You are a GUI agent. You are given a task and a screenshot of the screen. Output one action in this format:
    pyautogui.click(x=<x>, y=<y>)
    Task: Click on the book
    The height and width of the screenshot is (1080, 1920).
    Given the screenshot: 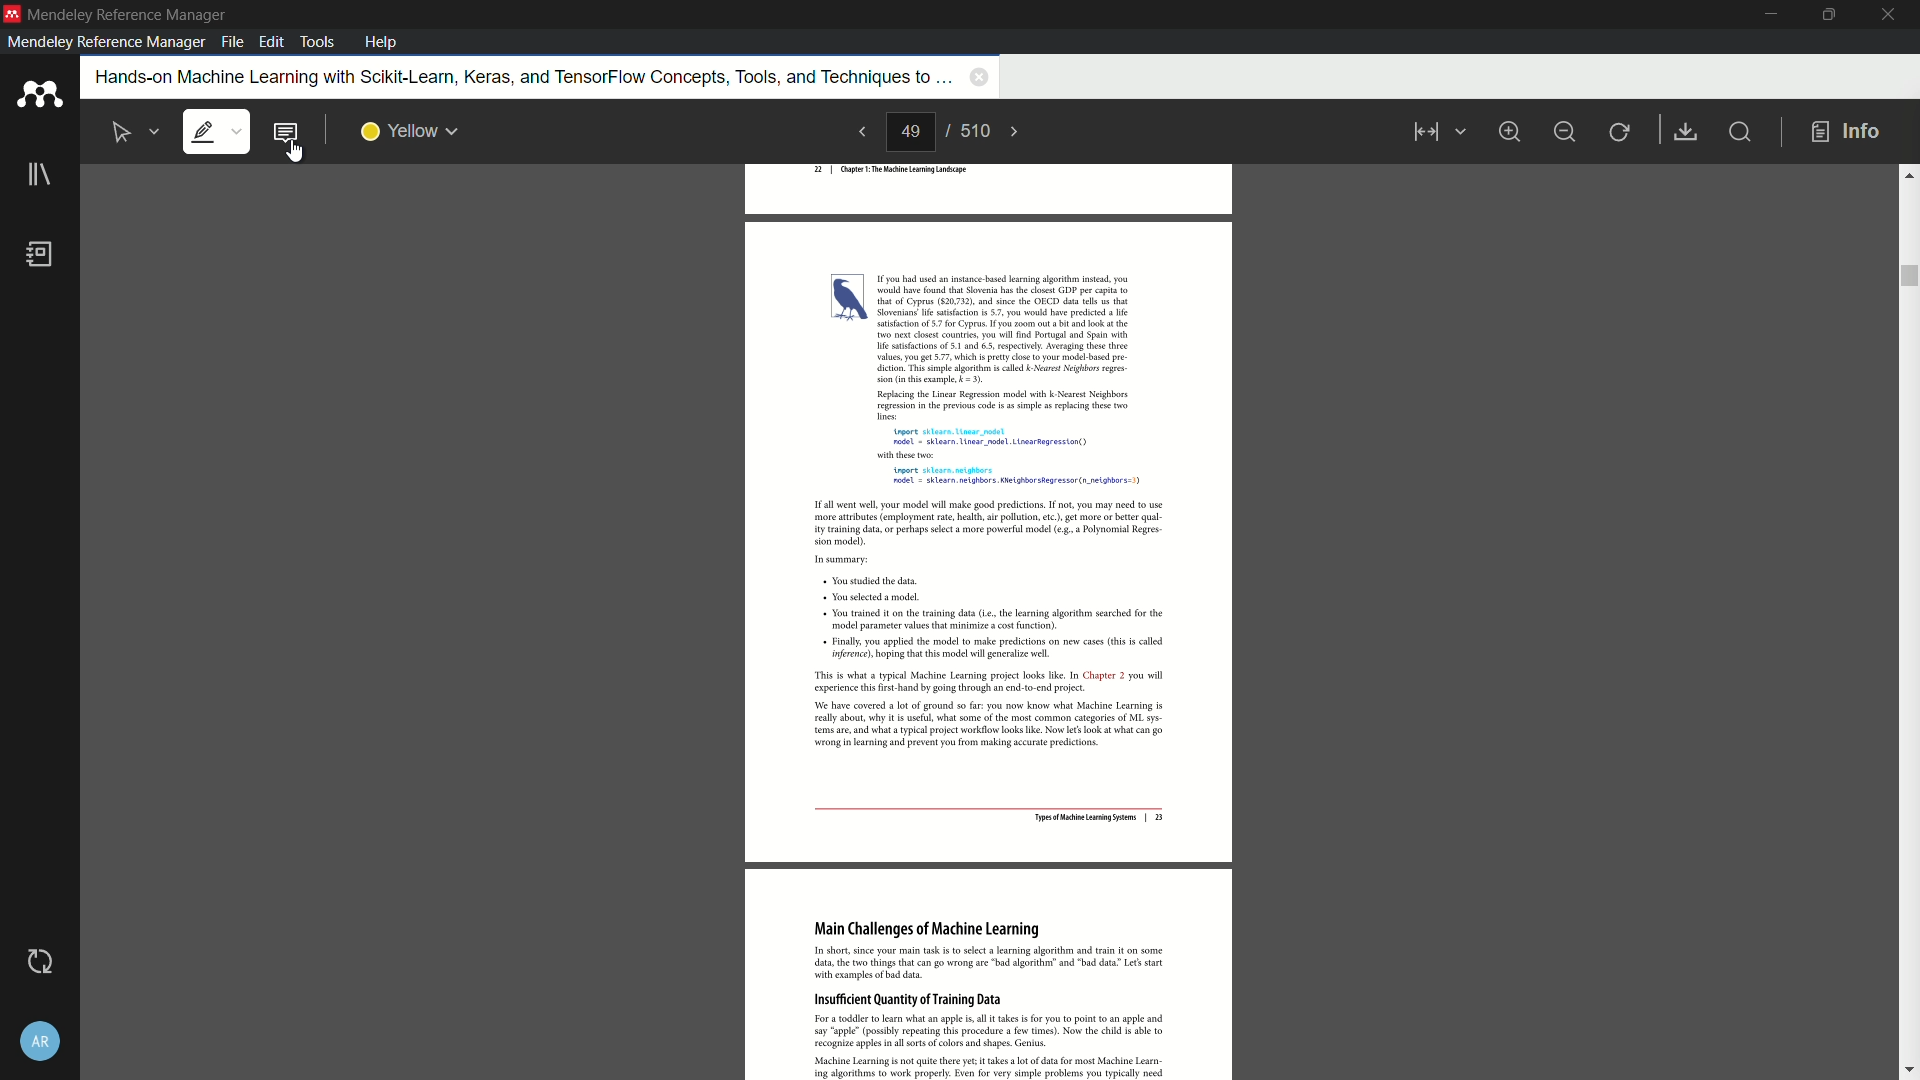 What is the action you would take?
    pyautogui.click(x=43, y=256)
    